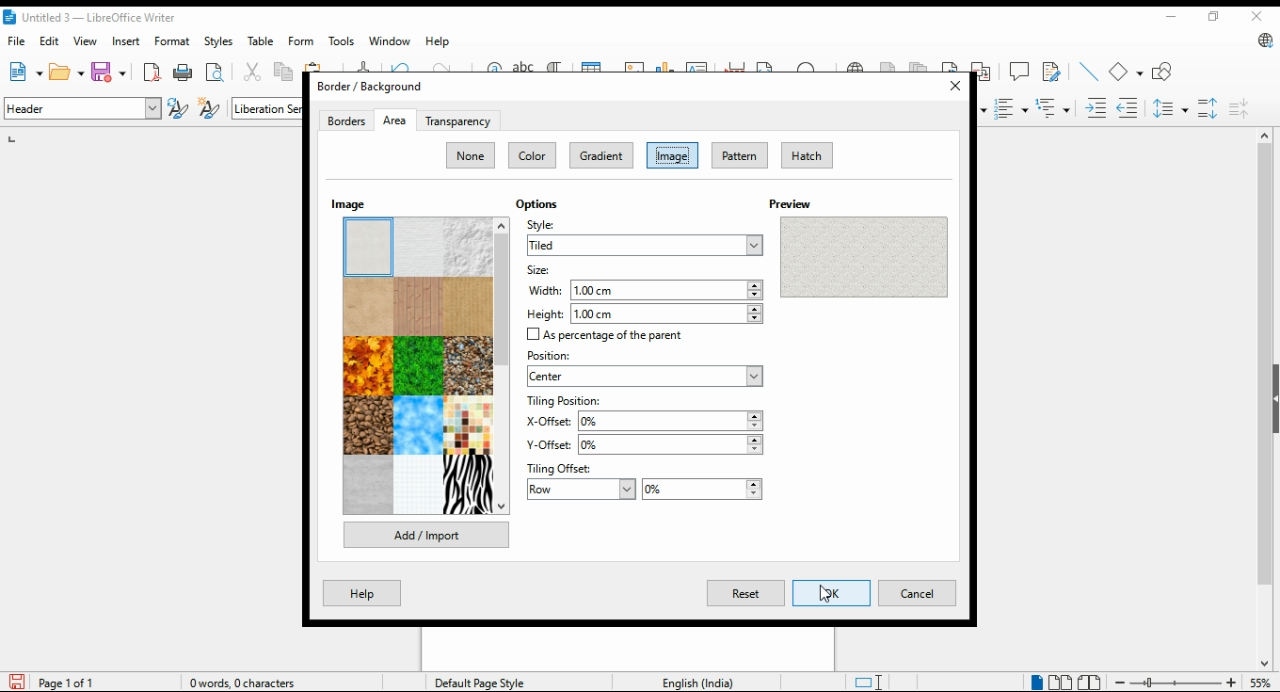  What do you see at coordinates (1173, 682) in the screenshot?
I see `zoom in/zoom out slider` at bounding box center [1173, 682].